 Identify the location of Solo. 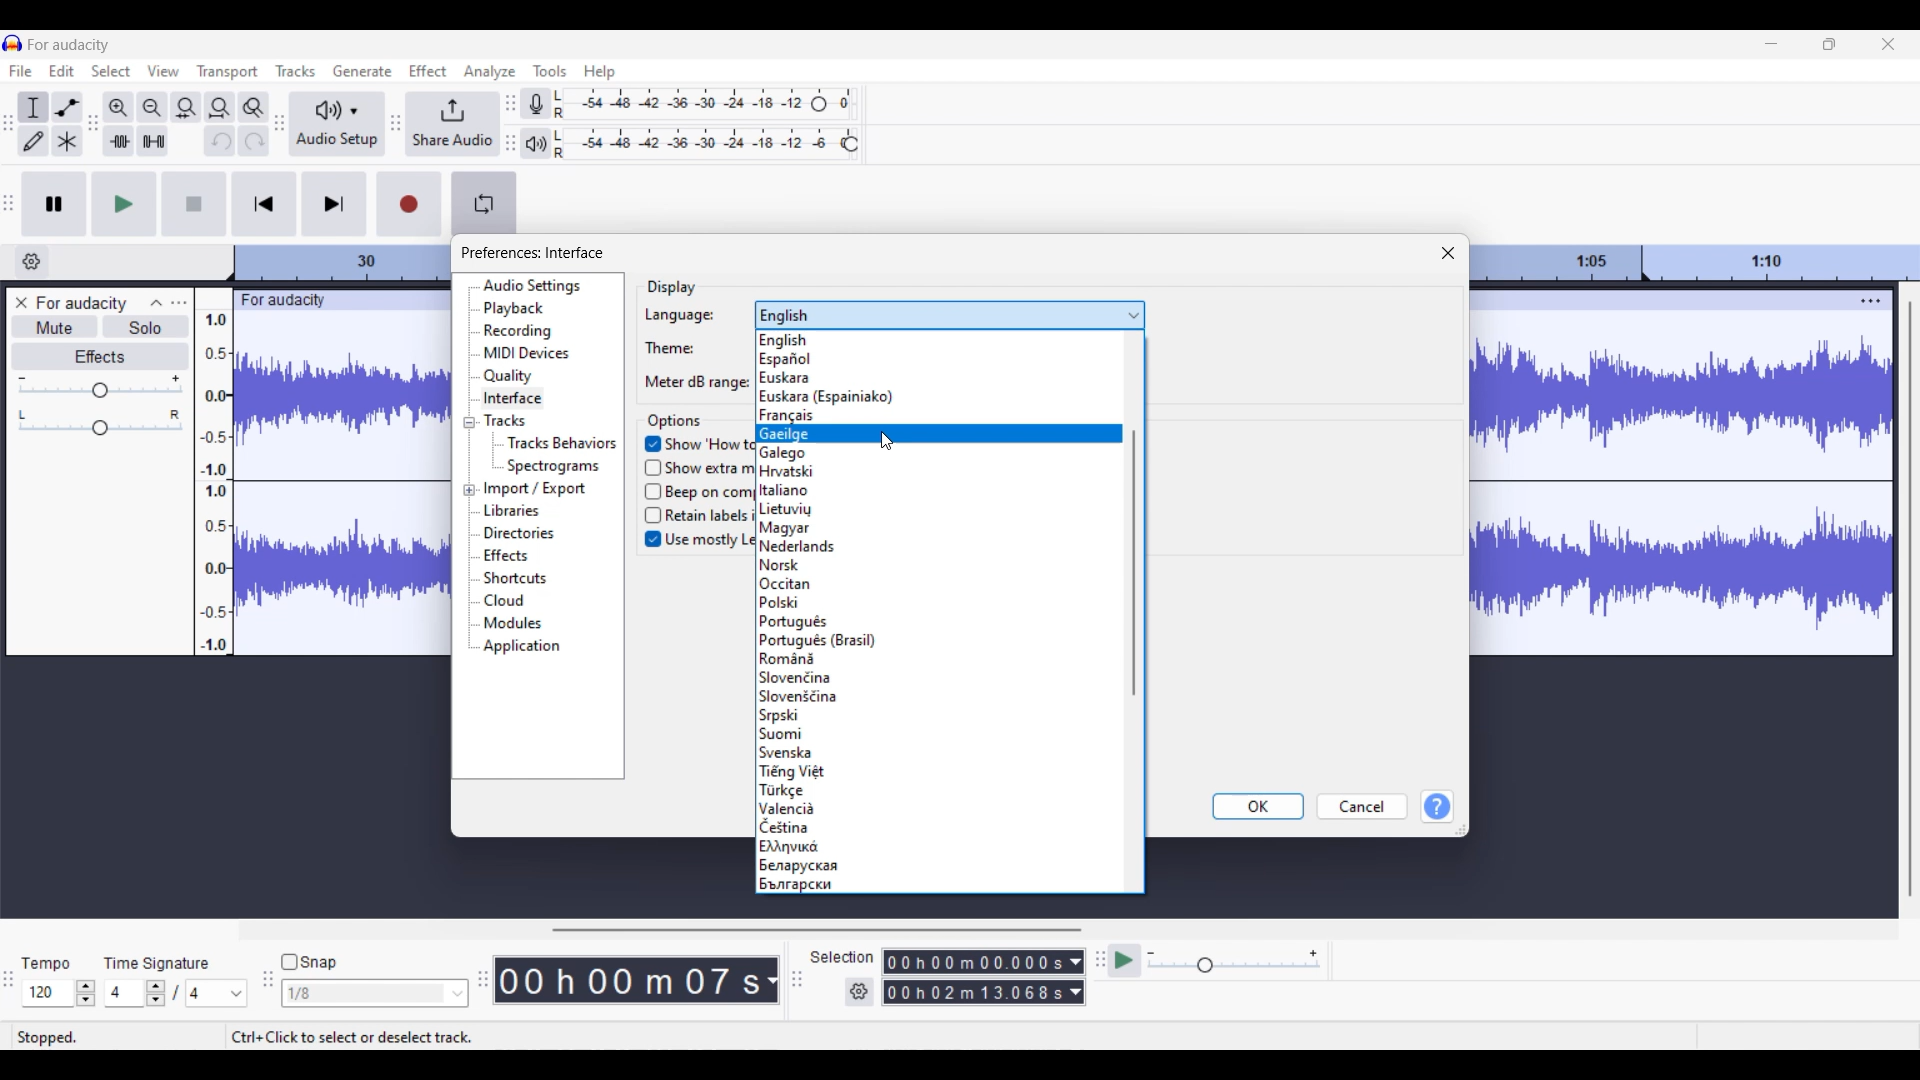
(146, 327).